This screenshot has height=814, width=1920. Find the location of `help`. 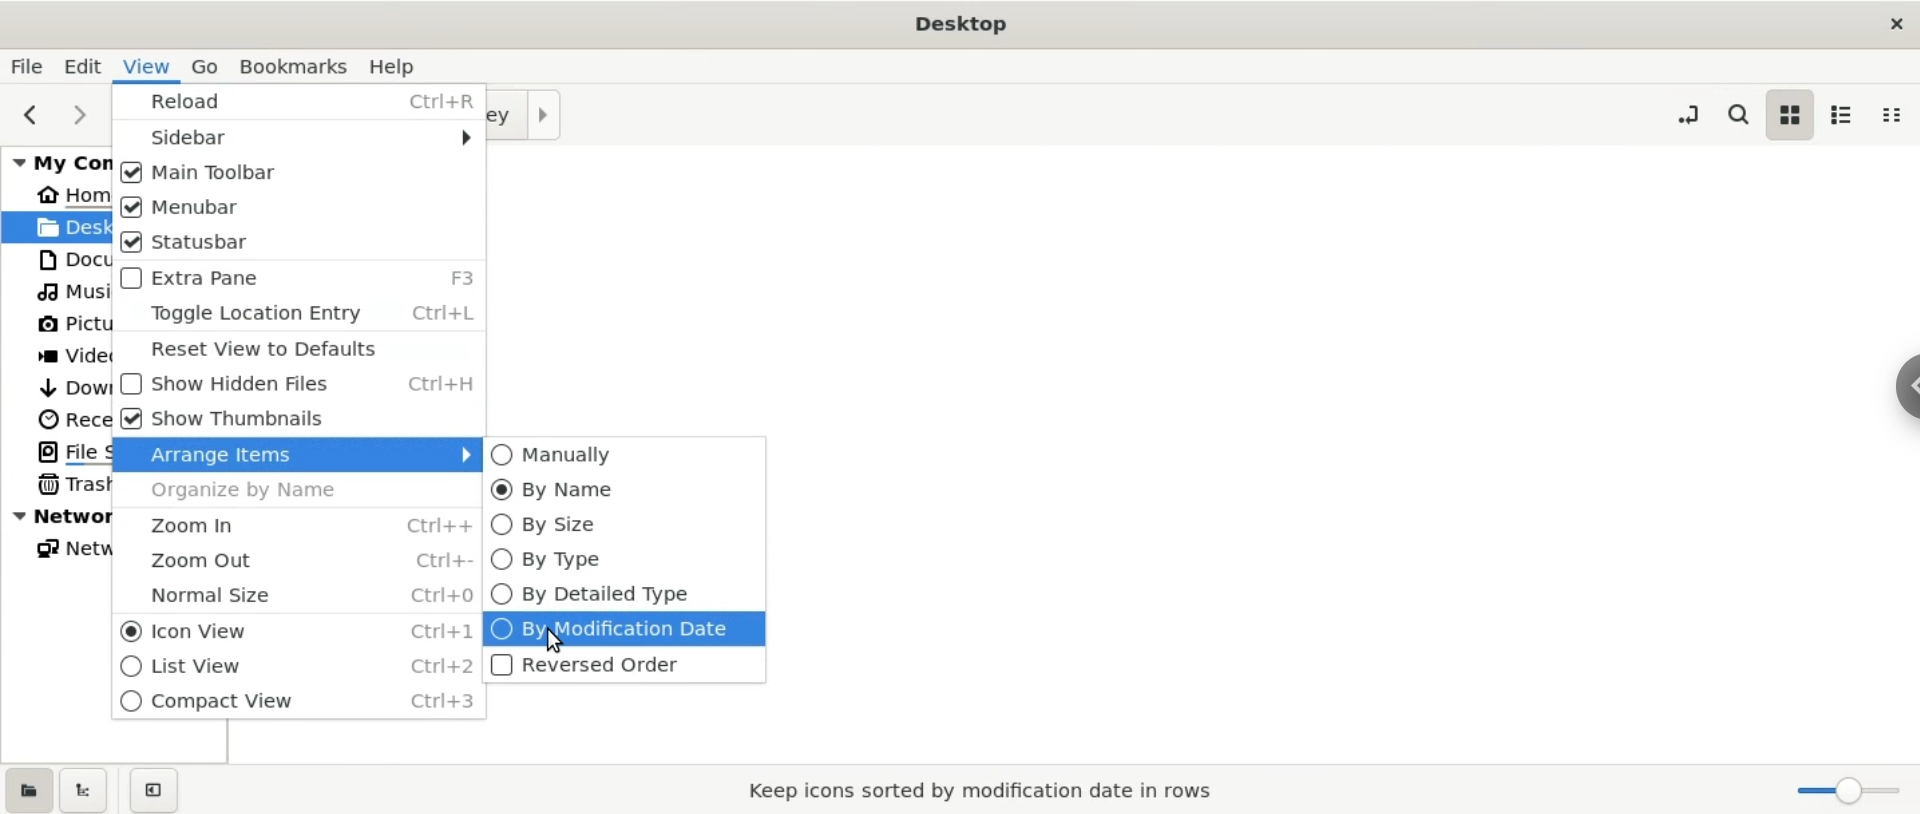

help is located at coordinates (405, 65).